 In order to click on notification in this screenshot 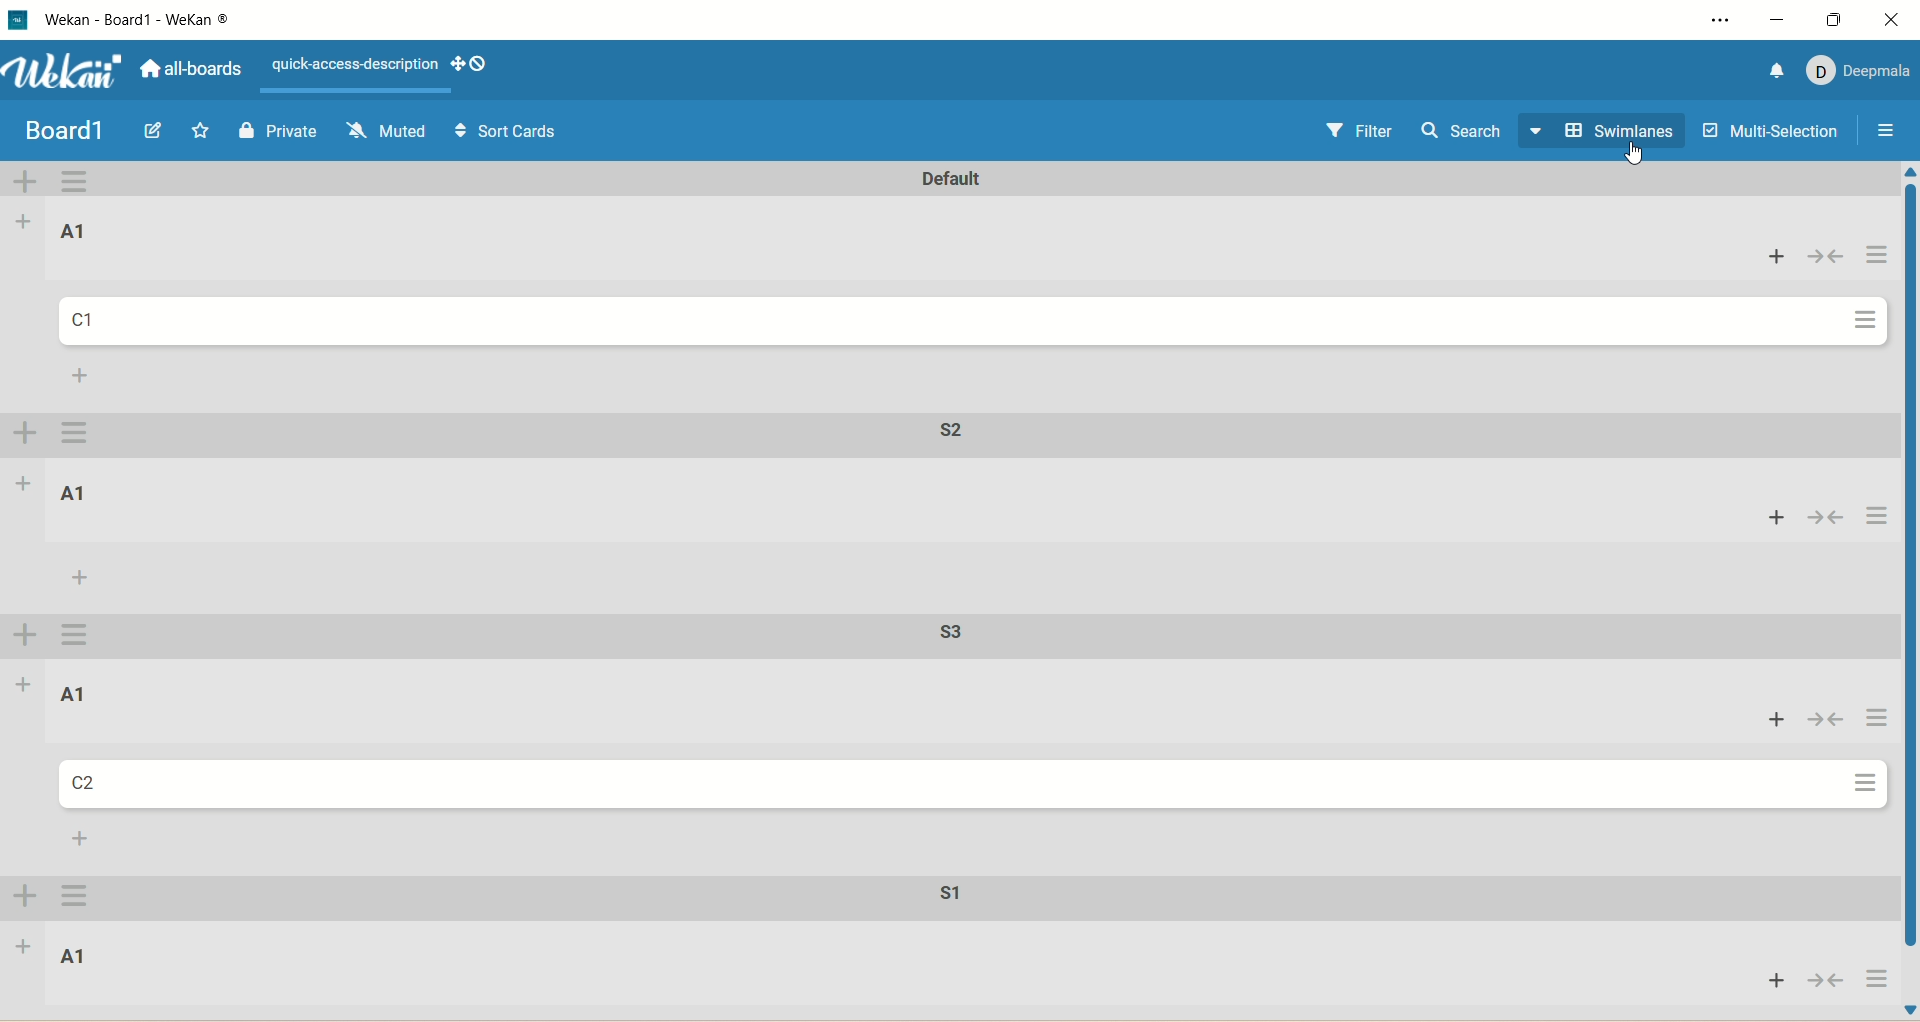, I will do `click(1772, 69)`.